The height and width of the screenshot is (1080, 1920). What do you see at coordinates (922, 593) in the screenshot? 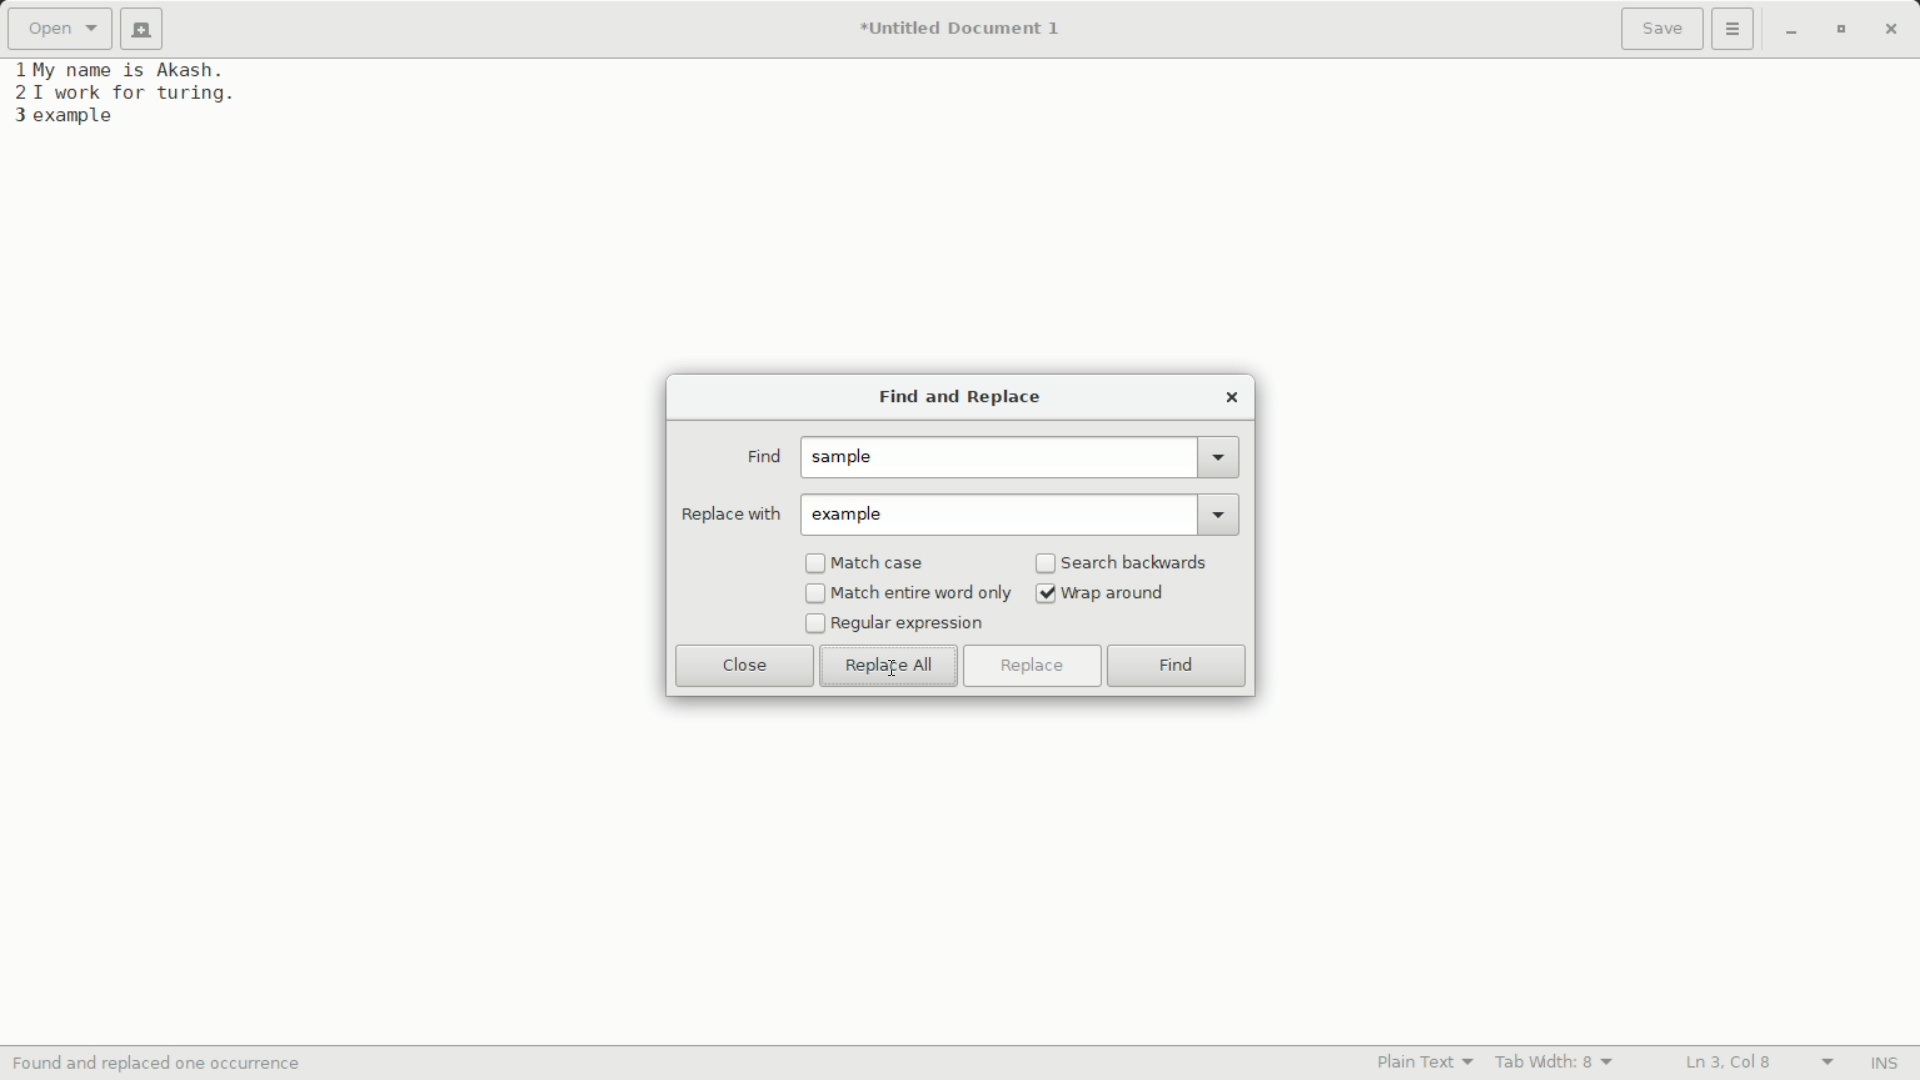
I see `match entire word only` at bounding box center [922, 593].